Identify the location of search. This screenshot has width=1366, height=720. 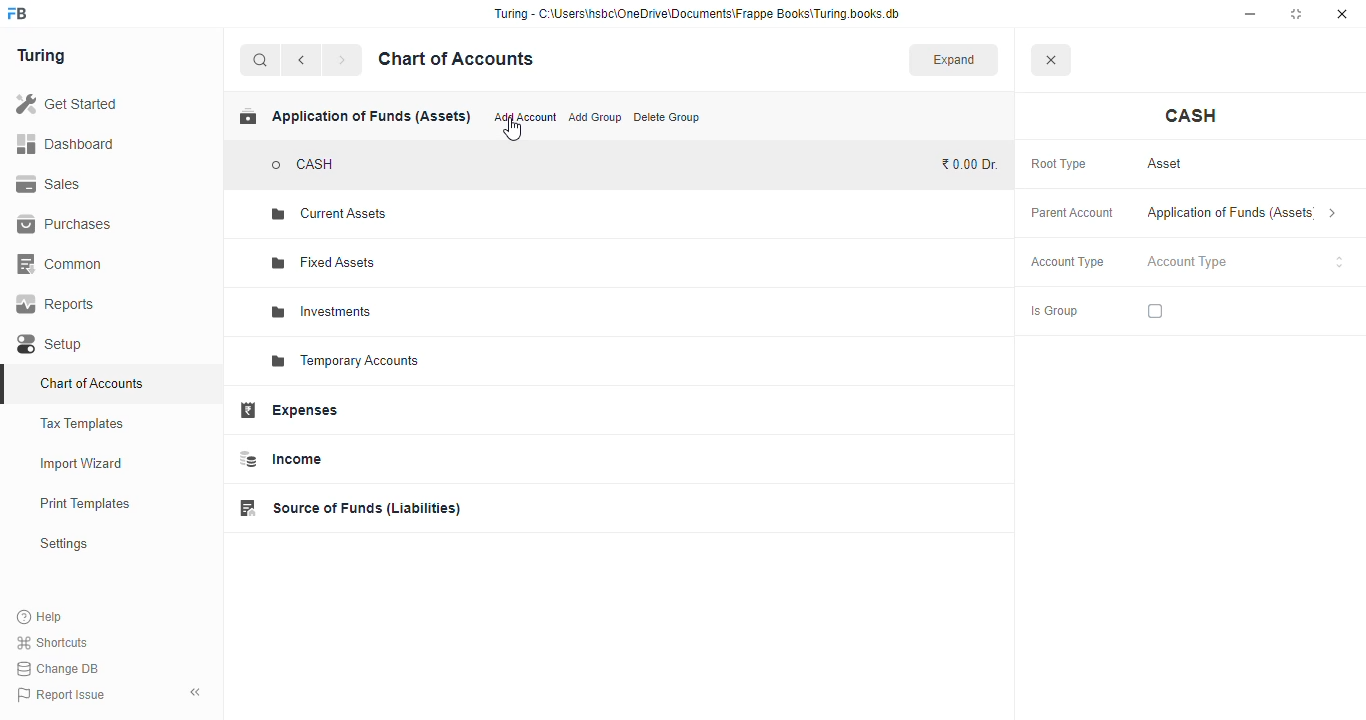
(261, 60).